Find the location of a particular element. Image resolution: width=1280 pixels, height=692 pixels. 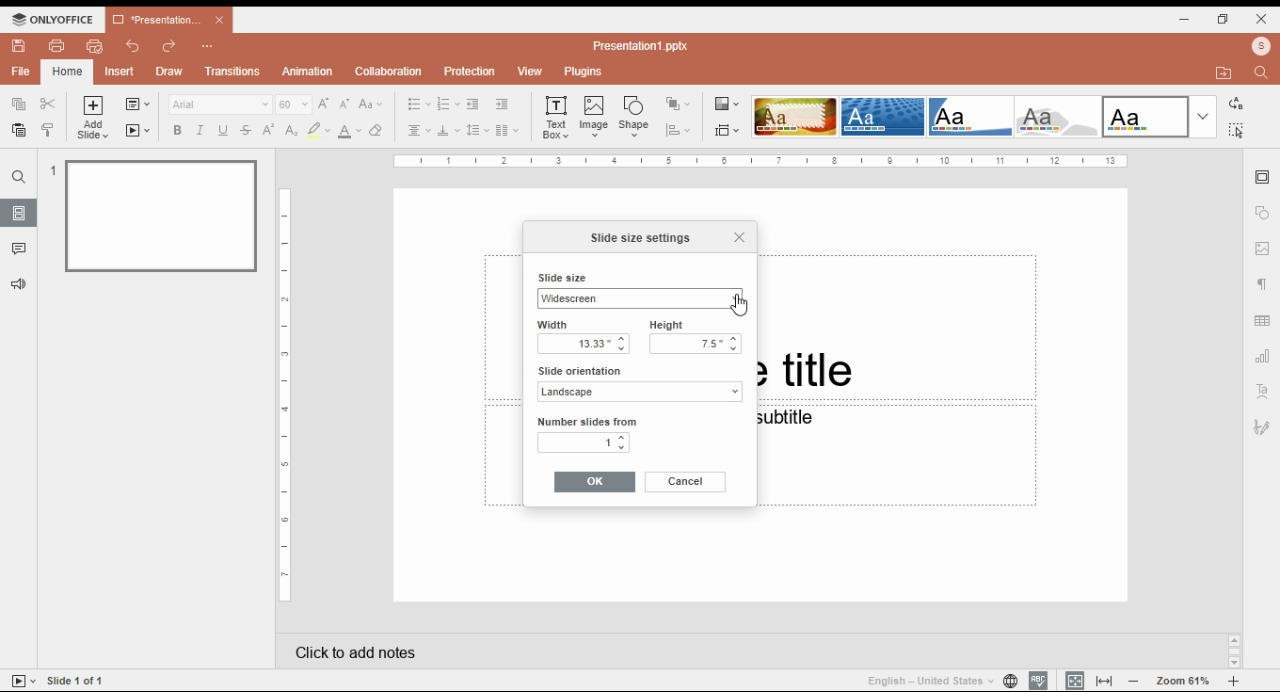

font color is located at coordinates (351, 131).